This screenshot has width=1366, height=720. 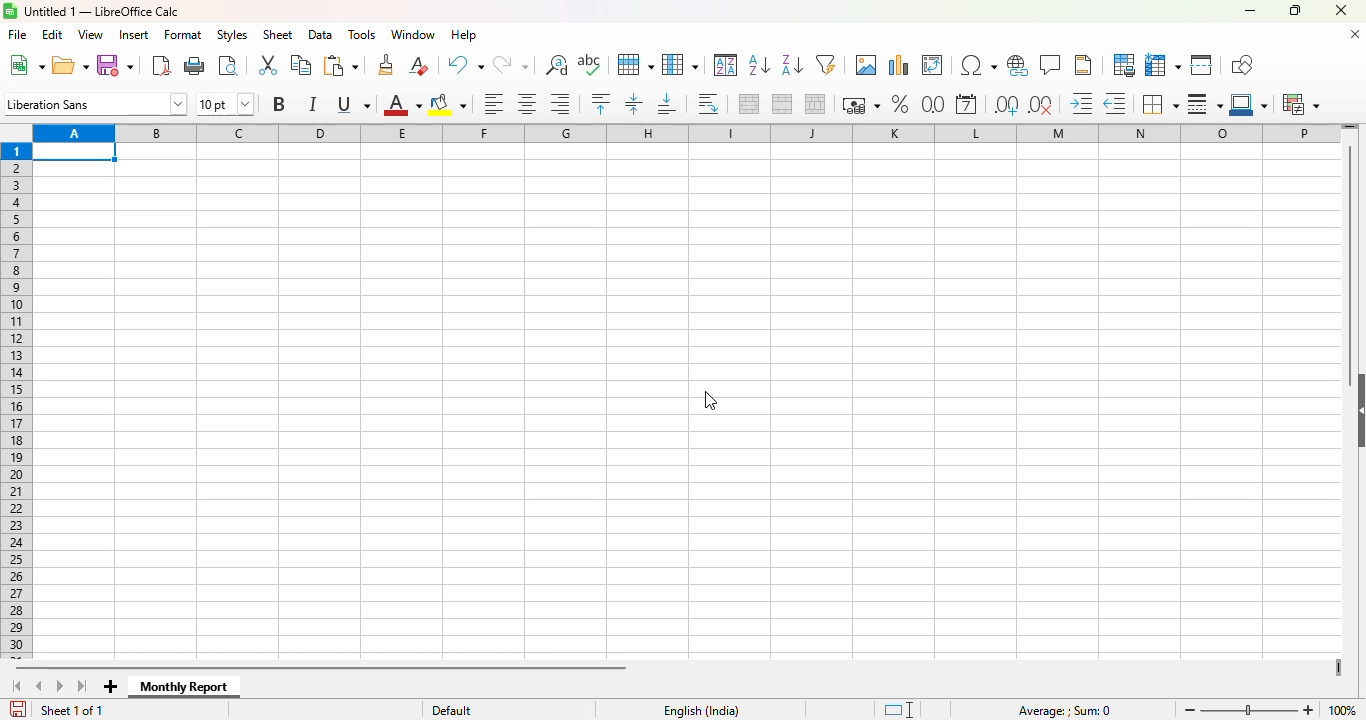 I want to click on scroll to next sheet, so click(x=61, y=687).